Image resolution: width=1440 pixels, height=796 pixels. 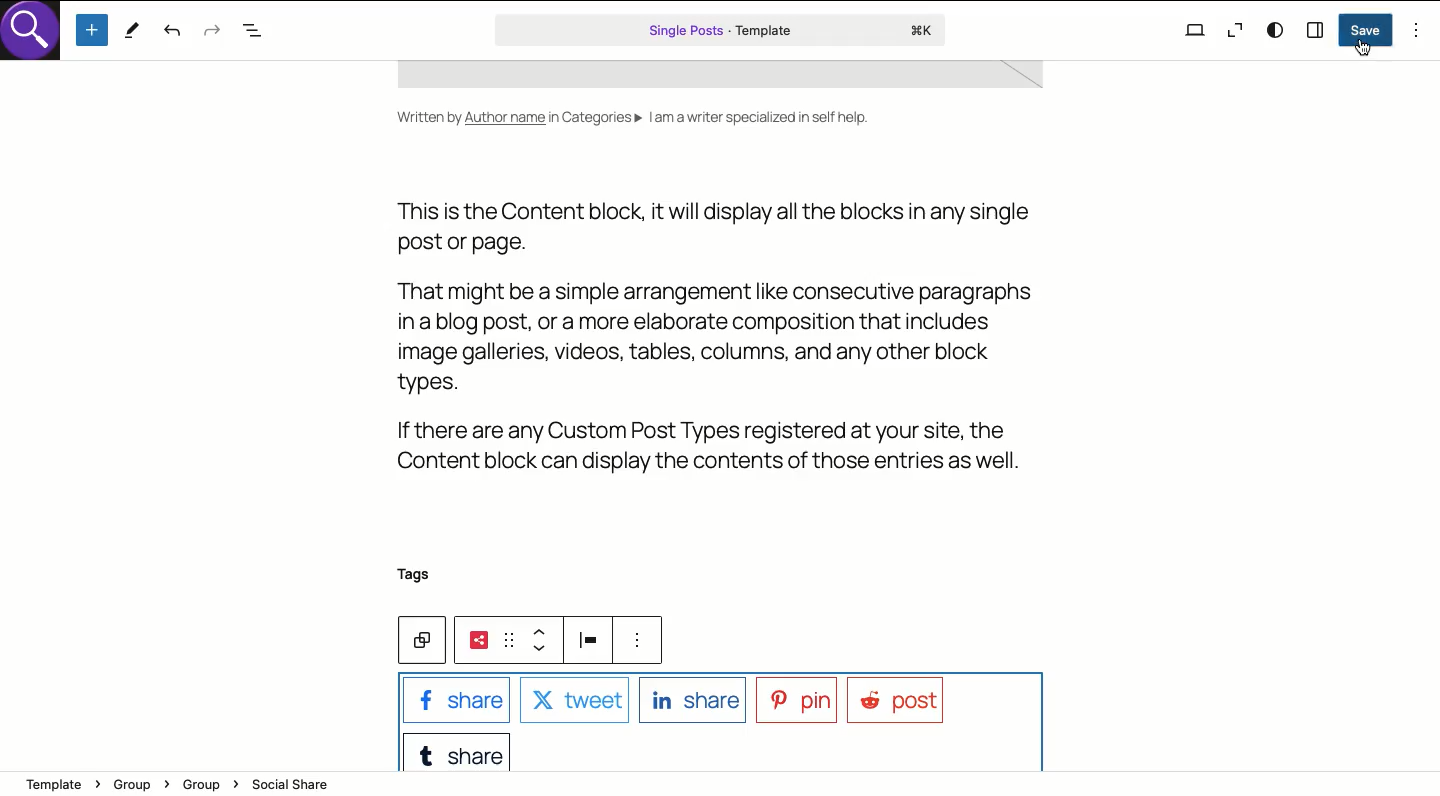 What do you see at coordinates (733, 81) in the screenshot?
I see `template space` at bounding box center [733, 81].